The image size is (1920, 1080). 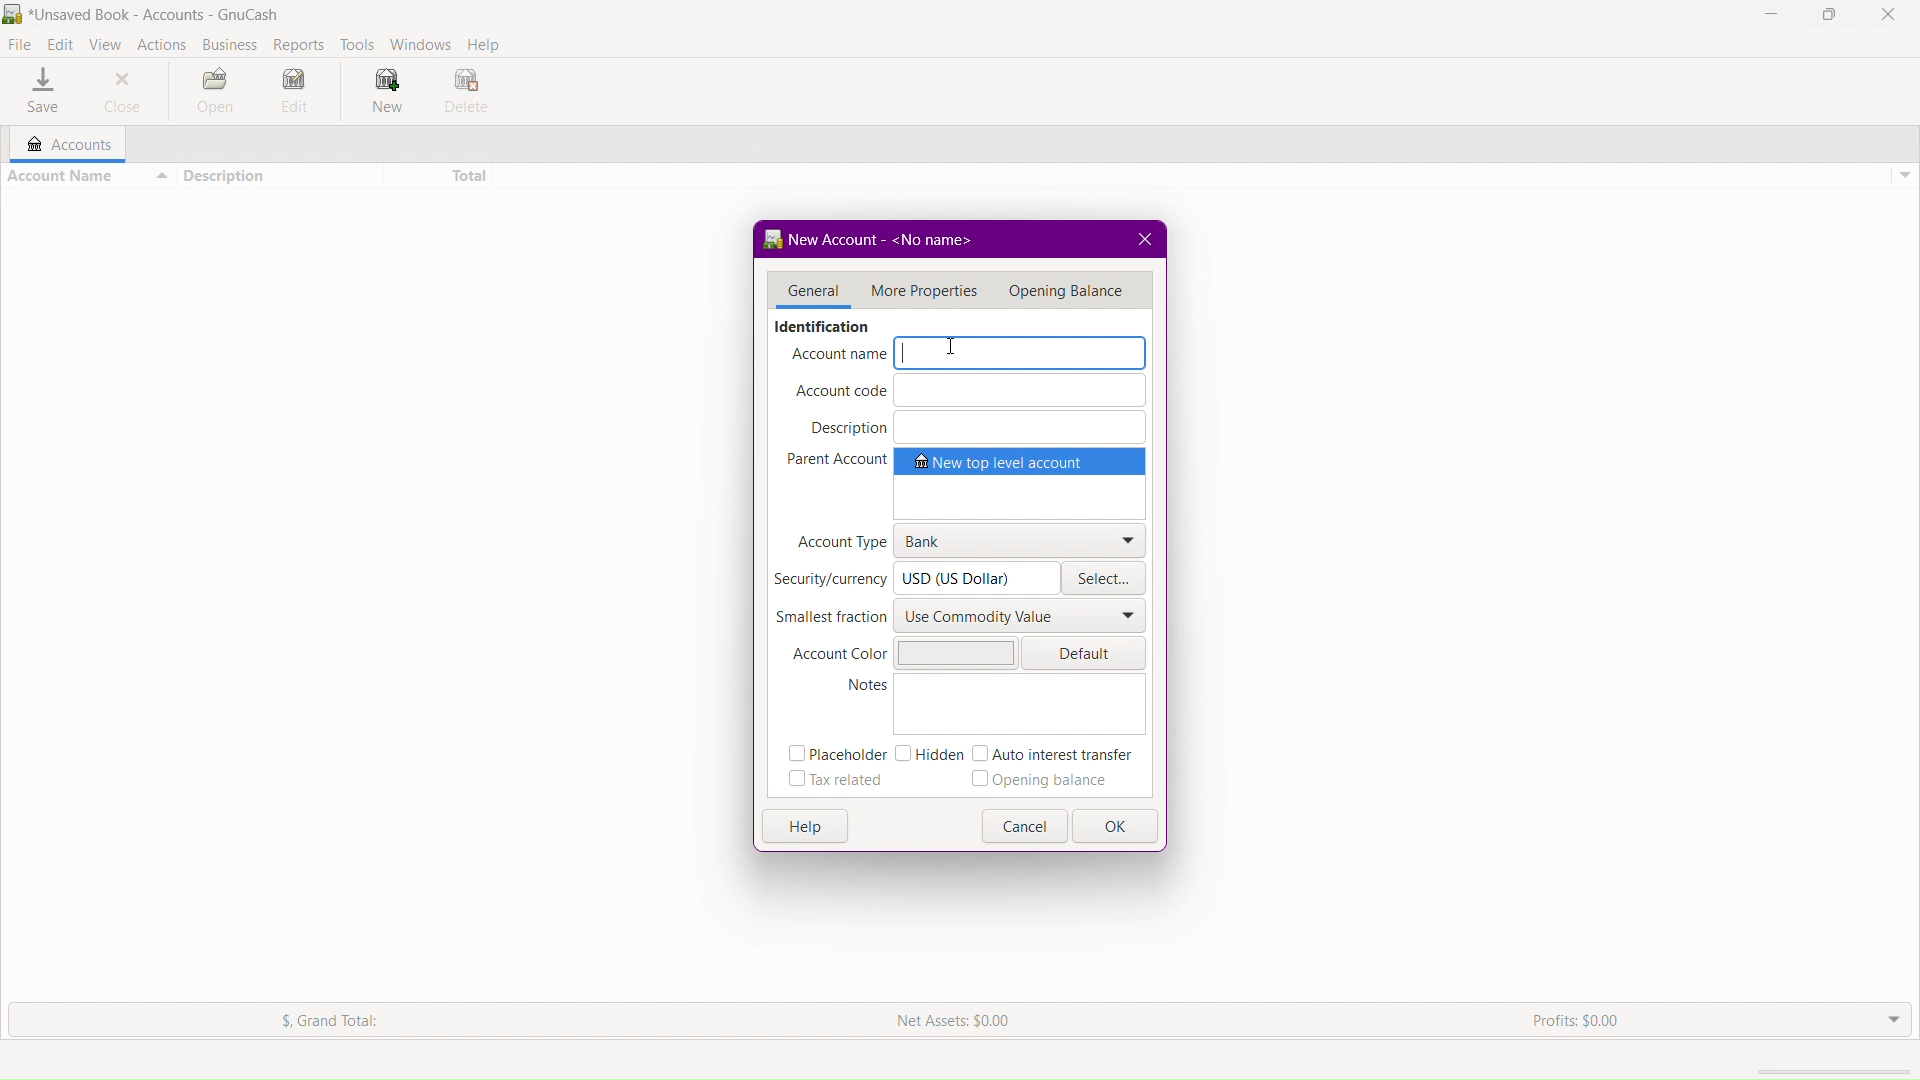 What do you see at coordinates (1057, 754) in the screenshot?
I see `Auto interest transfer` at bounding box center [1057, 754].